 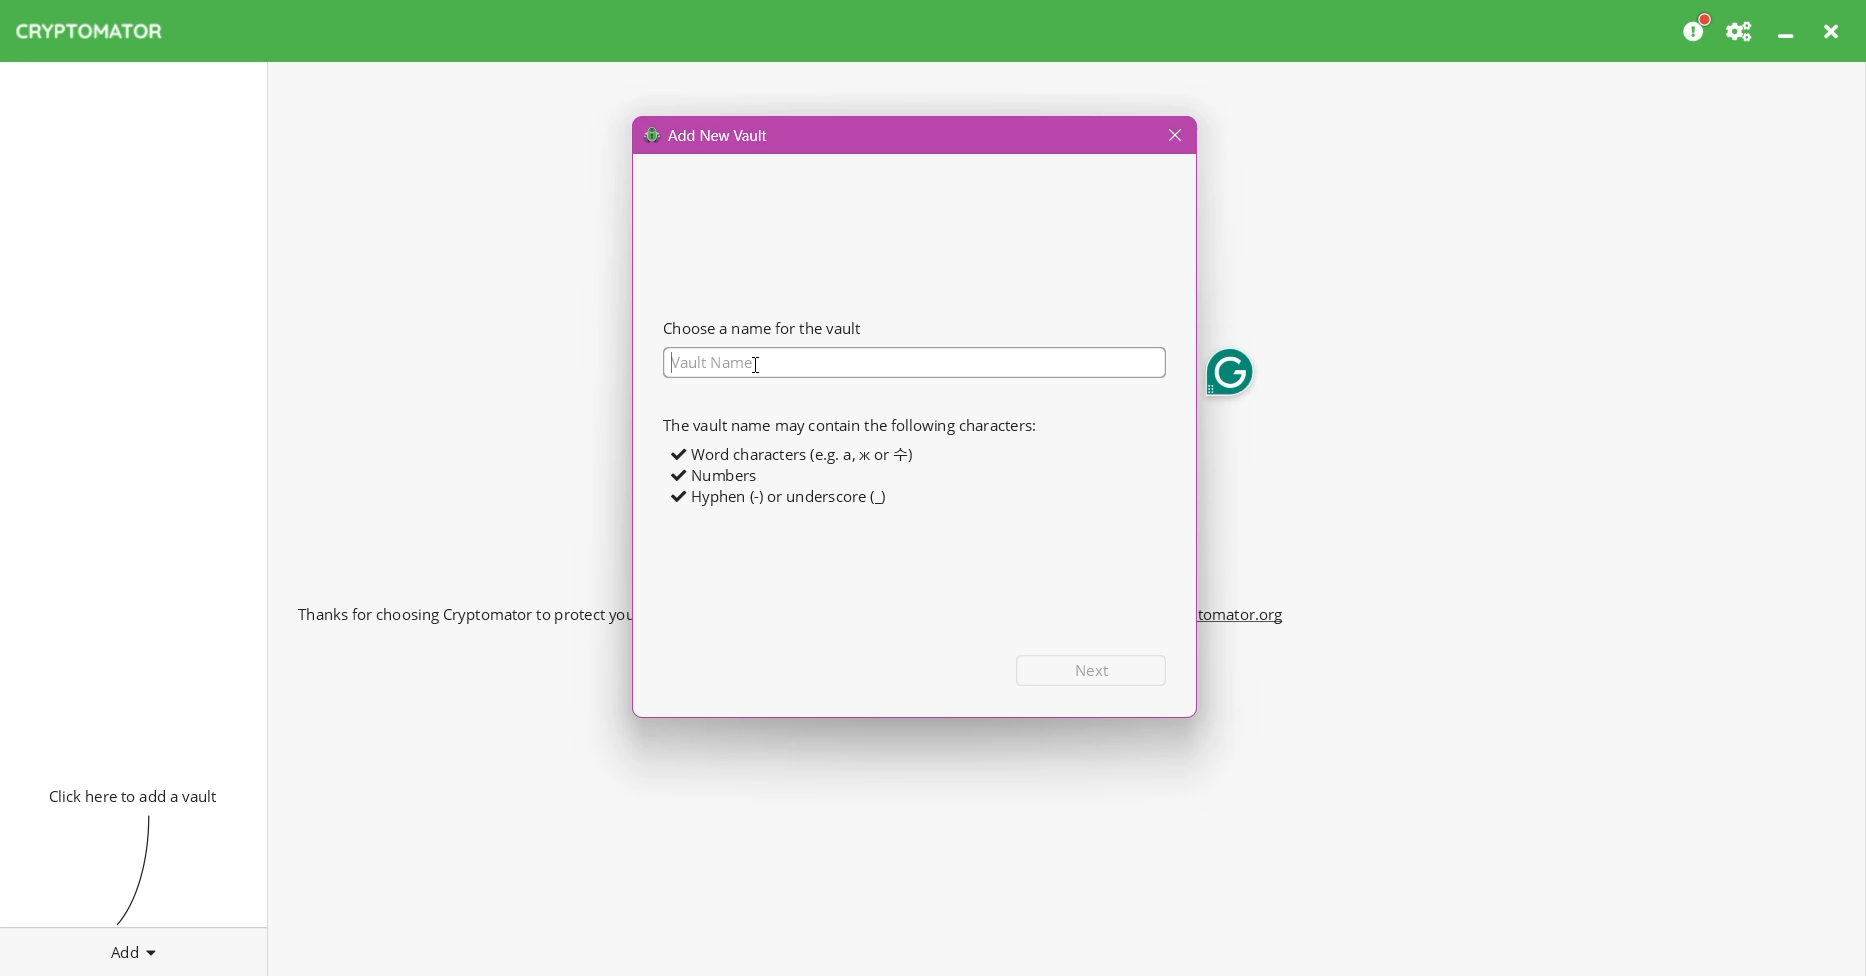 I want to click on Minimize, so click(x=1788, y=31).